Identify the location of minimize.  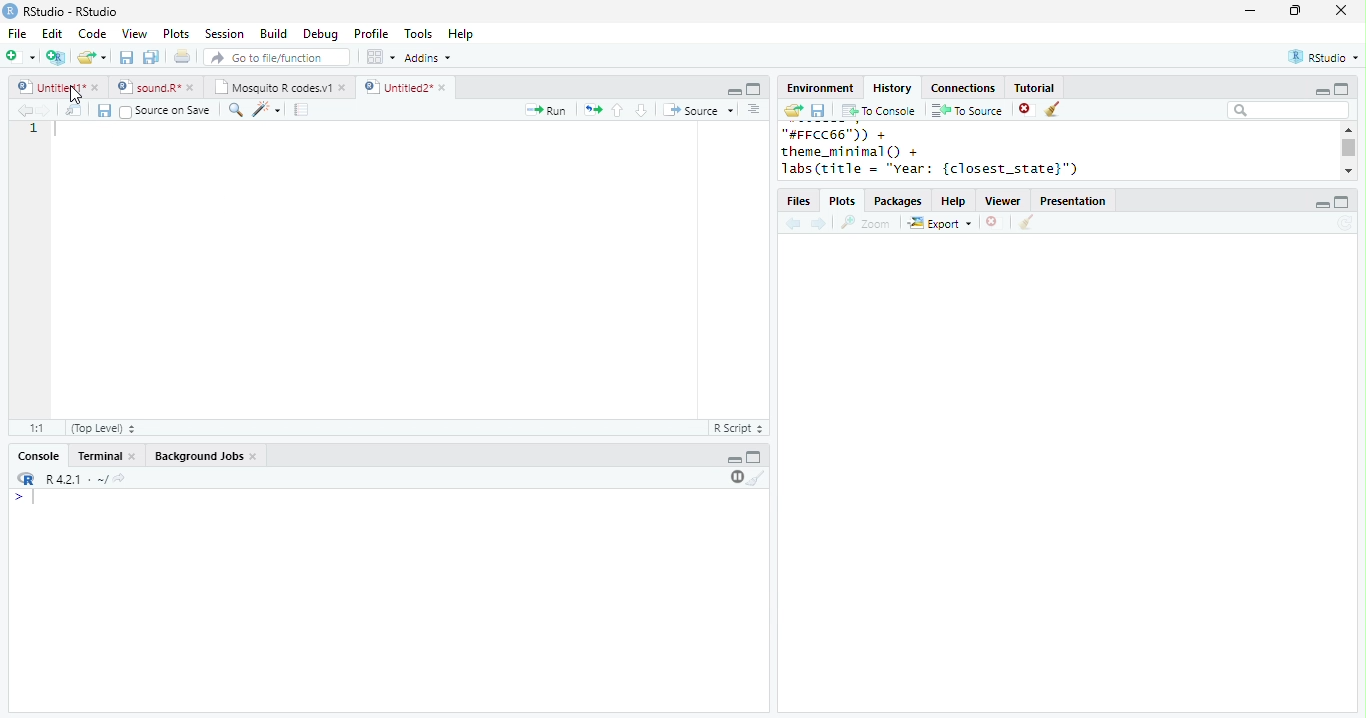
(734, 460).